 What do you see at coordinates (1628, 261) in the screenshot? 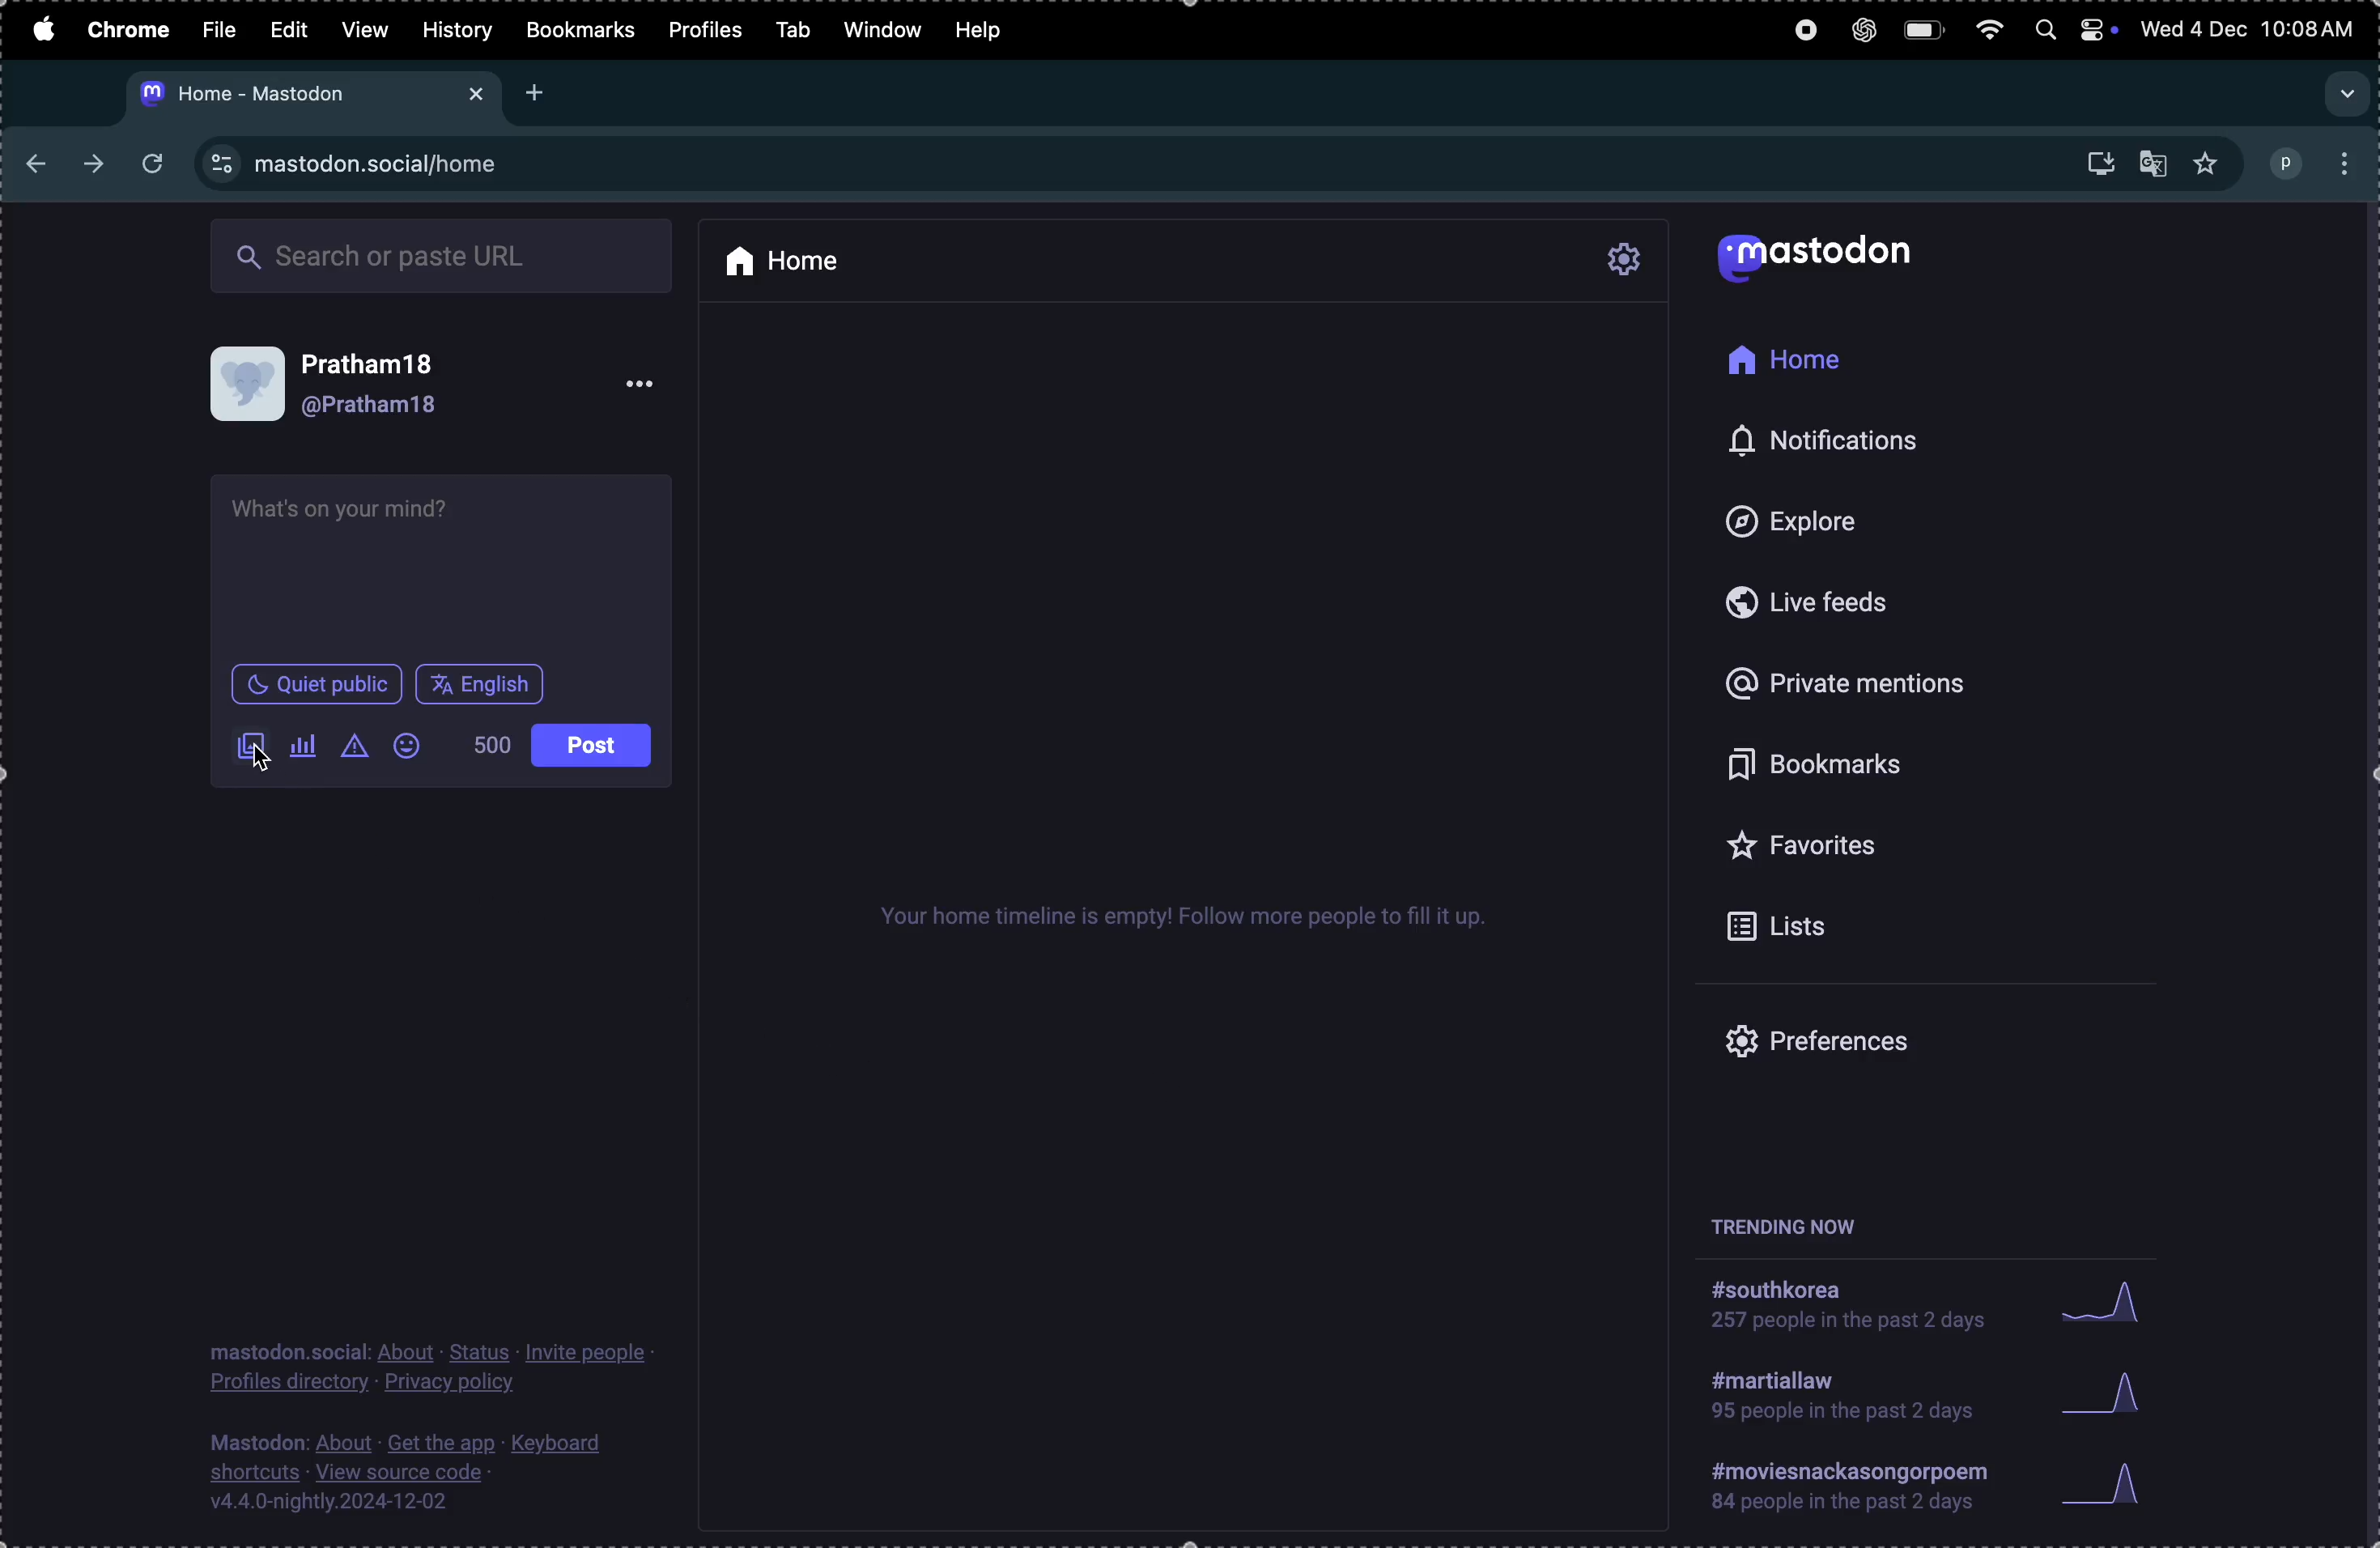
I see `setting` at bounding box center [1628, 261].